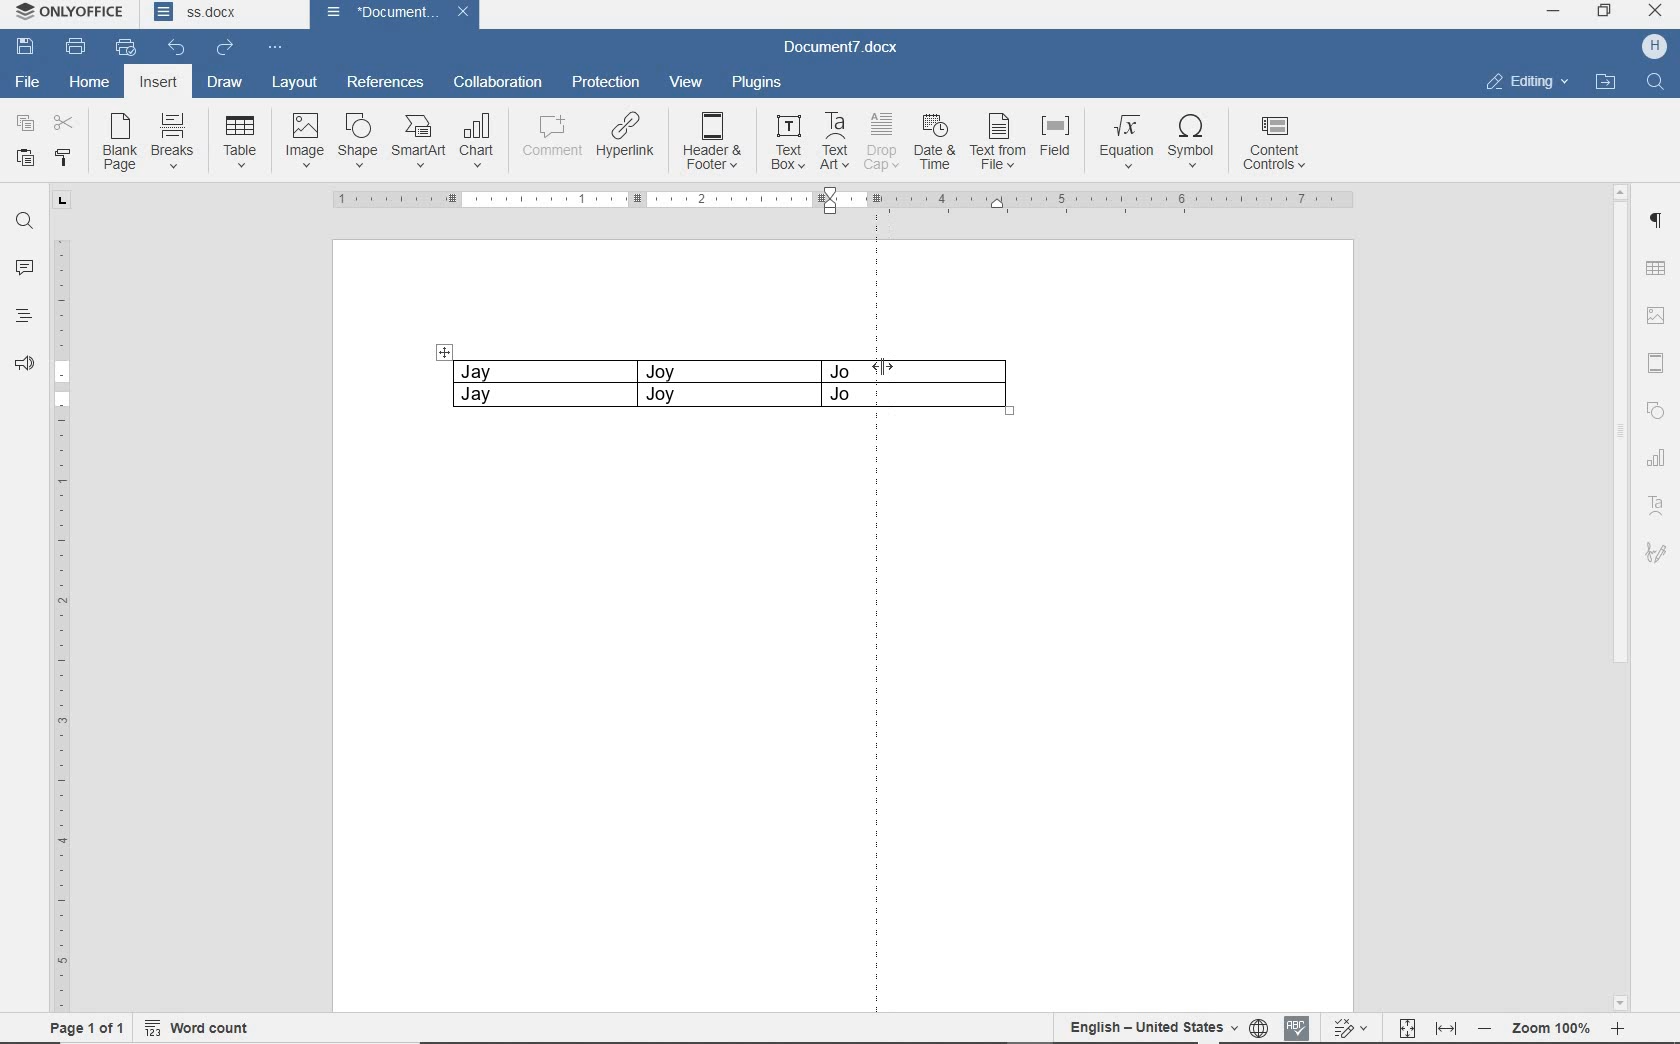  What do you see at coordinates (1552, 11) in the screenshot?
I see `MINIMIZE` at bounding box center [1552, 11].